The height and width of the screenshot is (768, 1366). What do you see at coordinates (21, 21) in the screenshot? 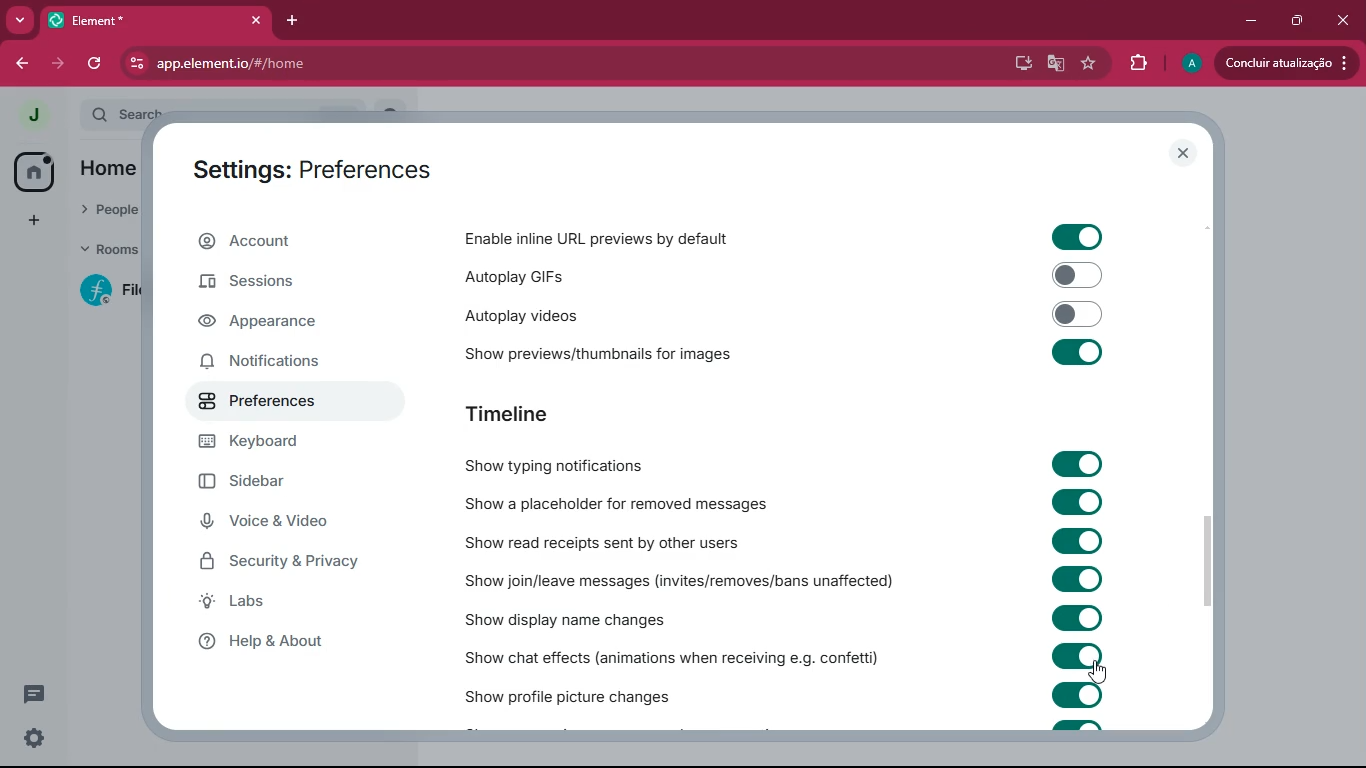
I see `more` at bounding box center [21, 21].